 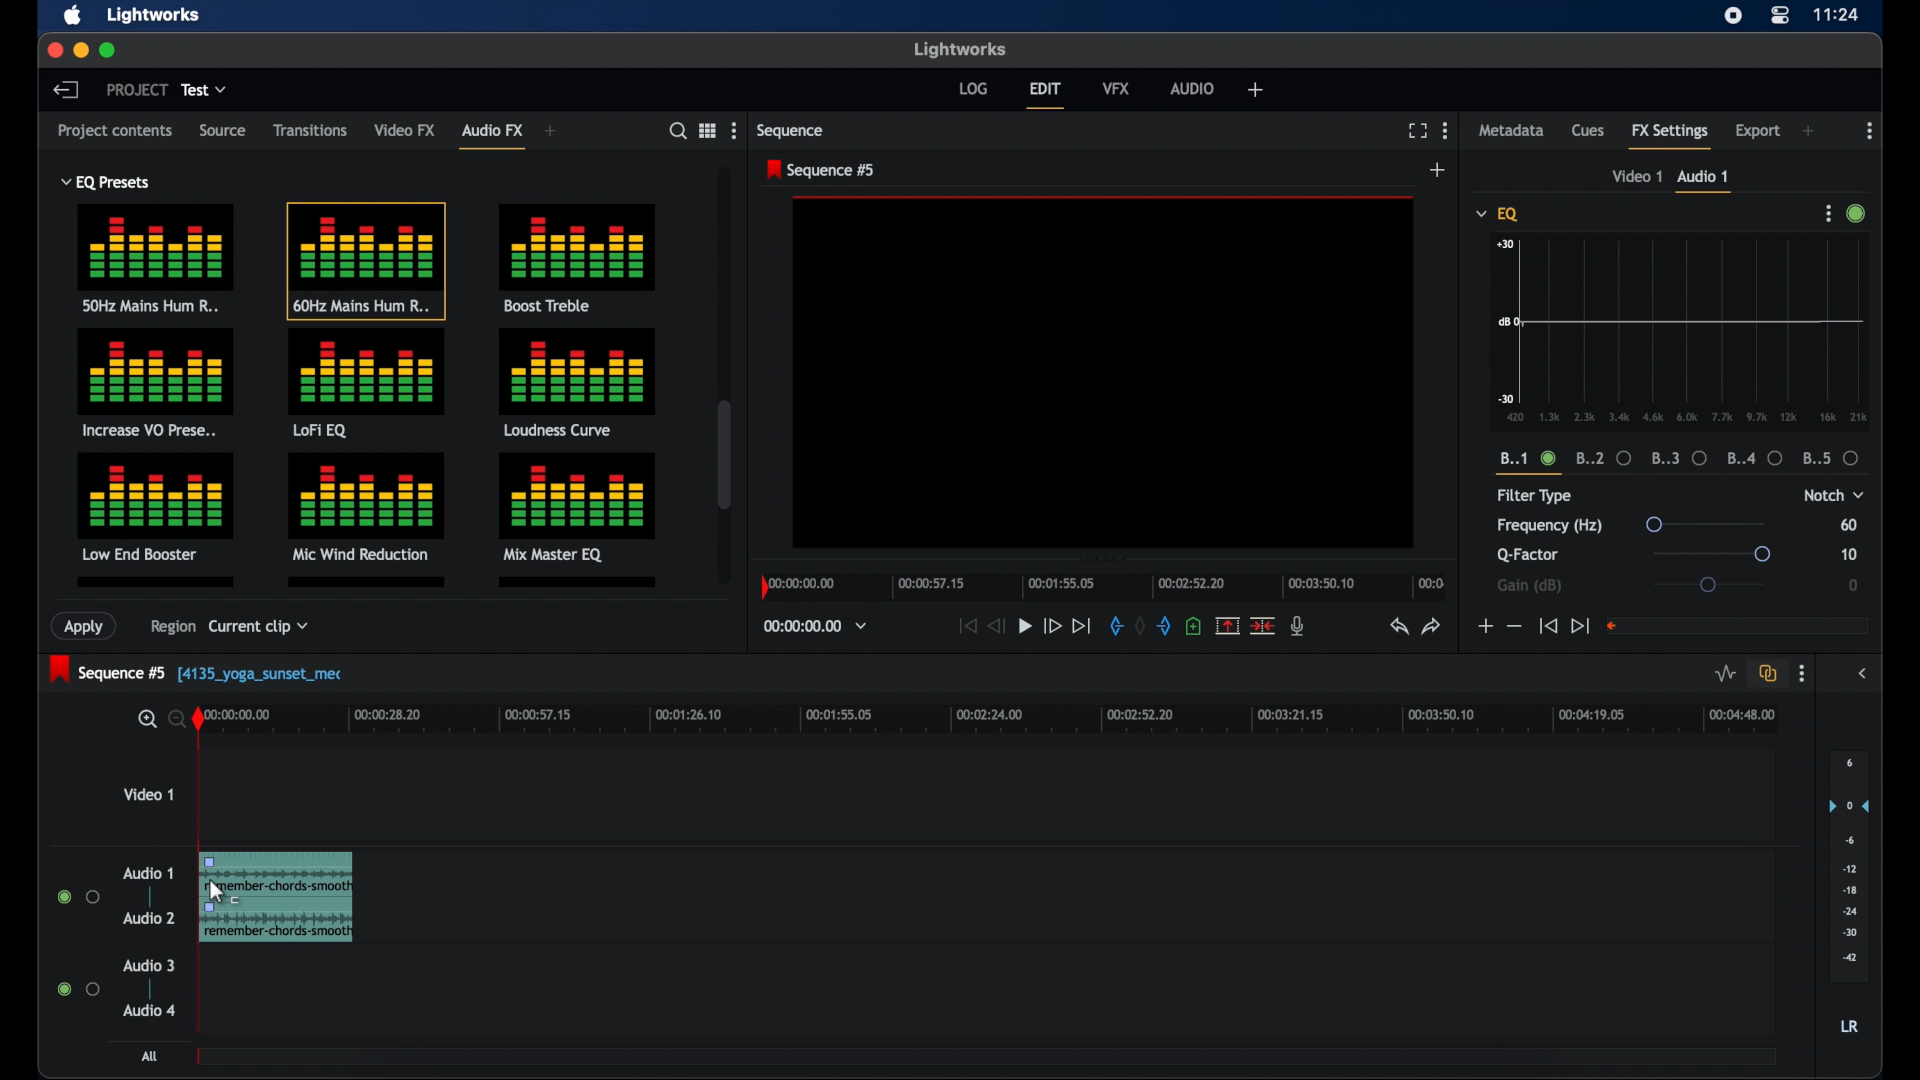 What do you see at coordinates (148, 1056) in the screenshot?
I see `all` at bounding box center [148, 1056].